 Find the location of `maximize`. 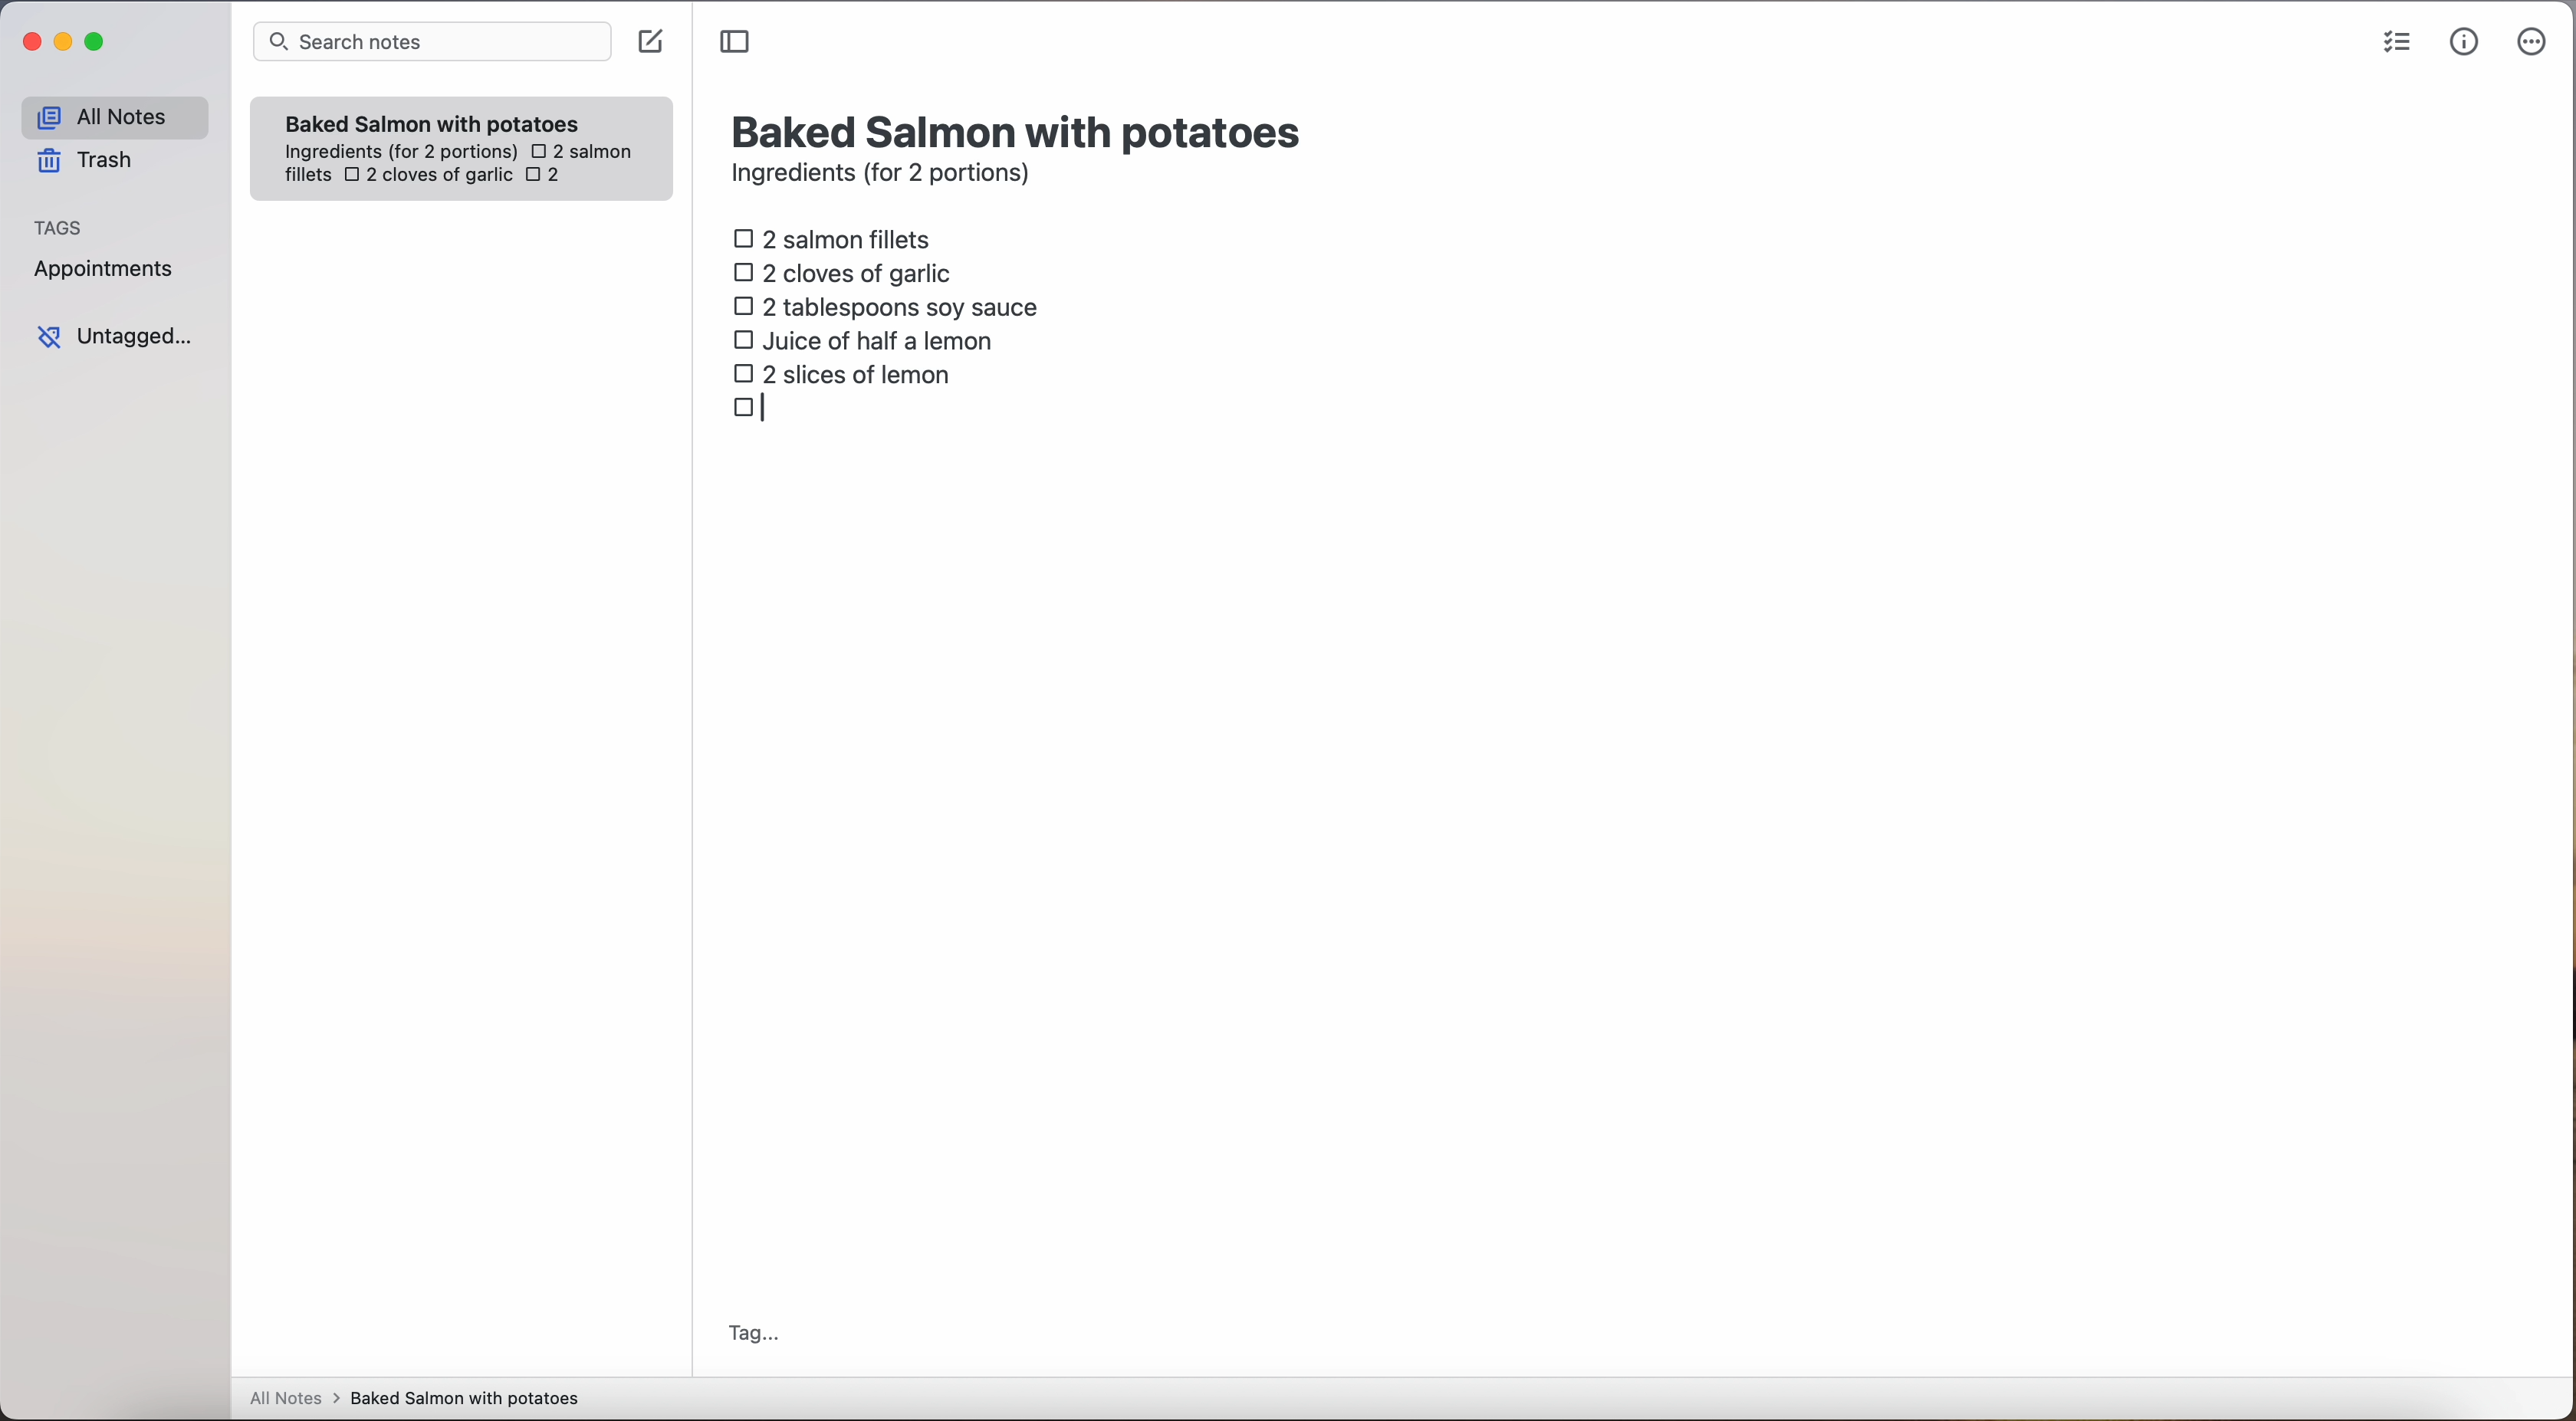

maximize is located at coordinates (98, 41).